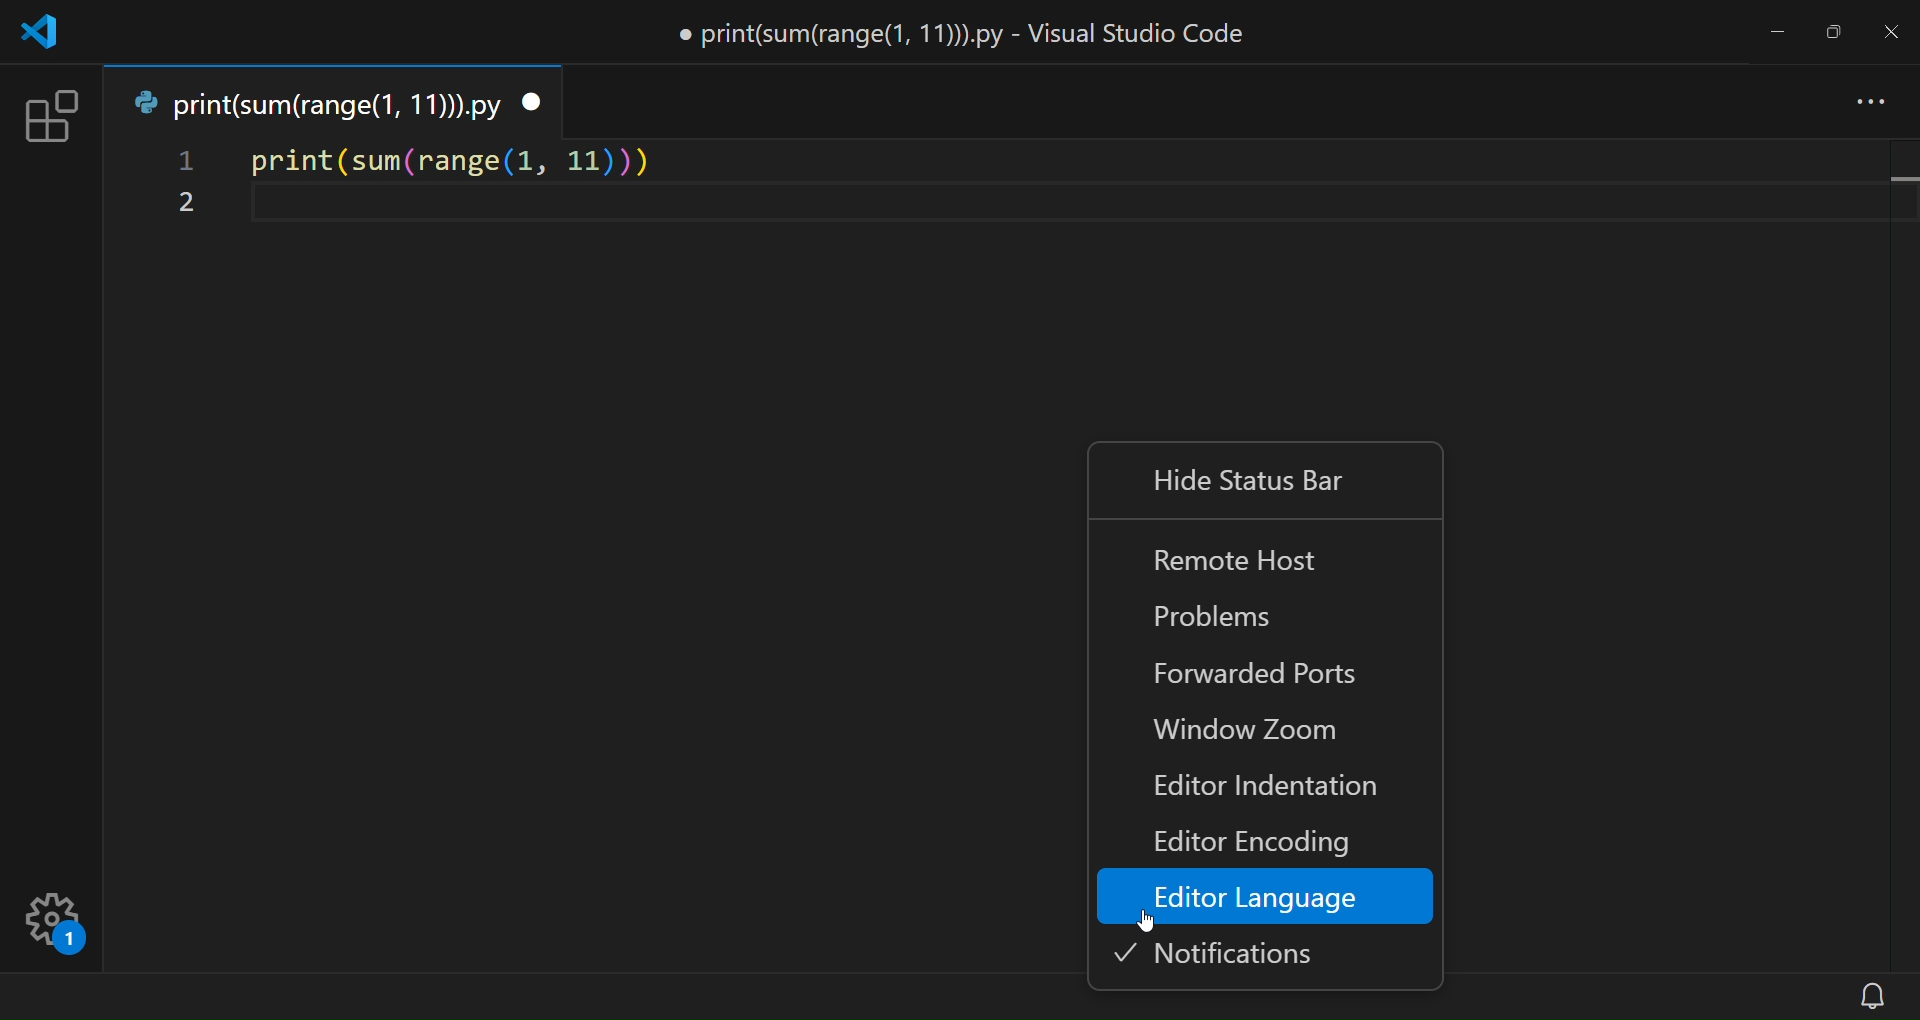  Describe the element at coordinates (1835, 31) in the screenshot. I see `maximize` at that location.